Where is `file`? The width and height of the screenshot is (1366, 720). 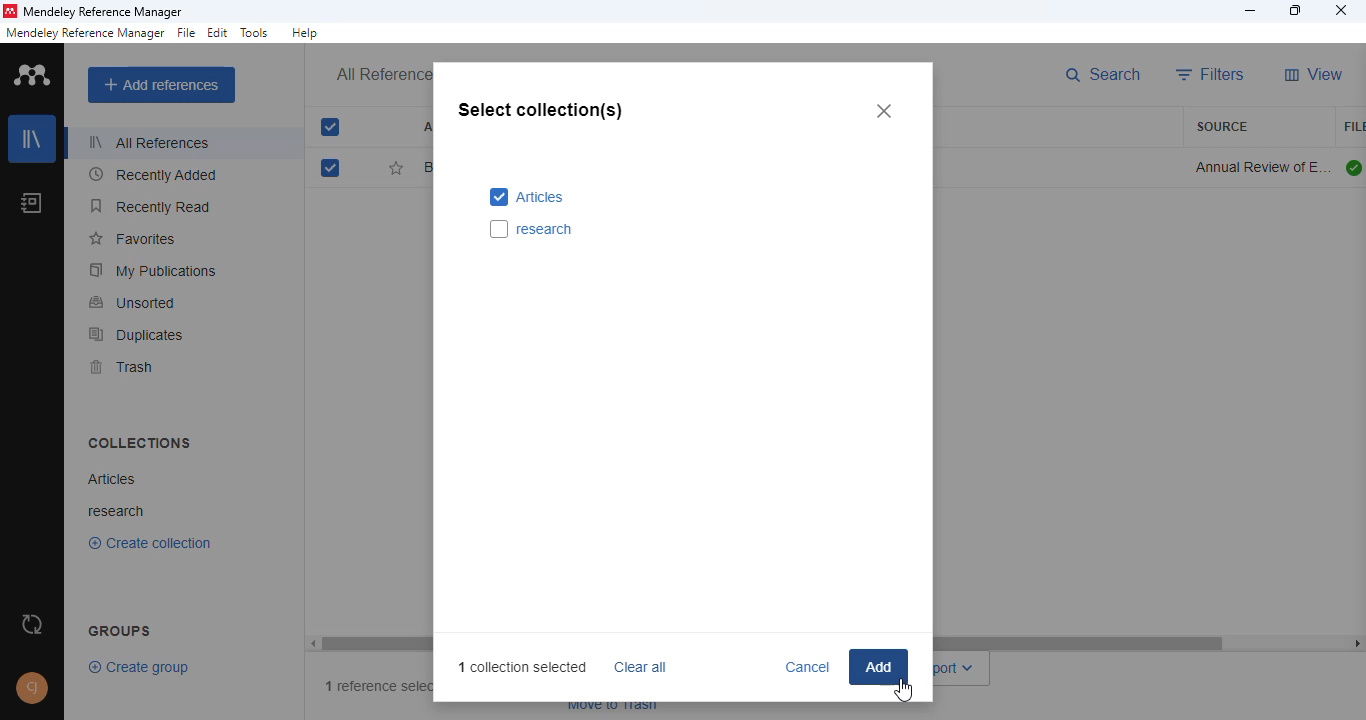
file is located at coordinates (1353, 127).